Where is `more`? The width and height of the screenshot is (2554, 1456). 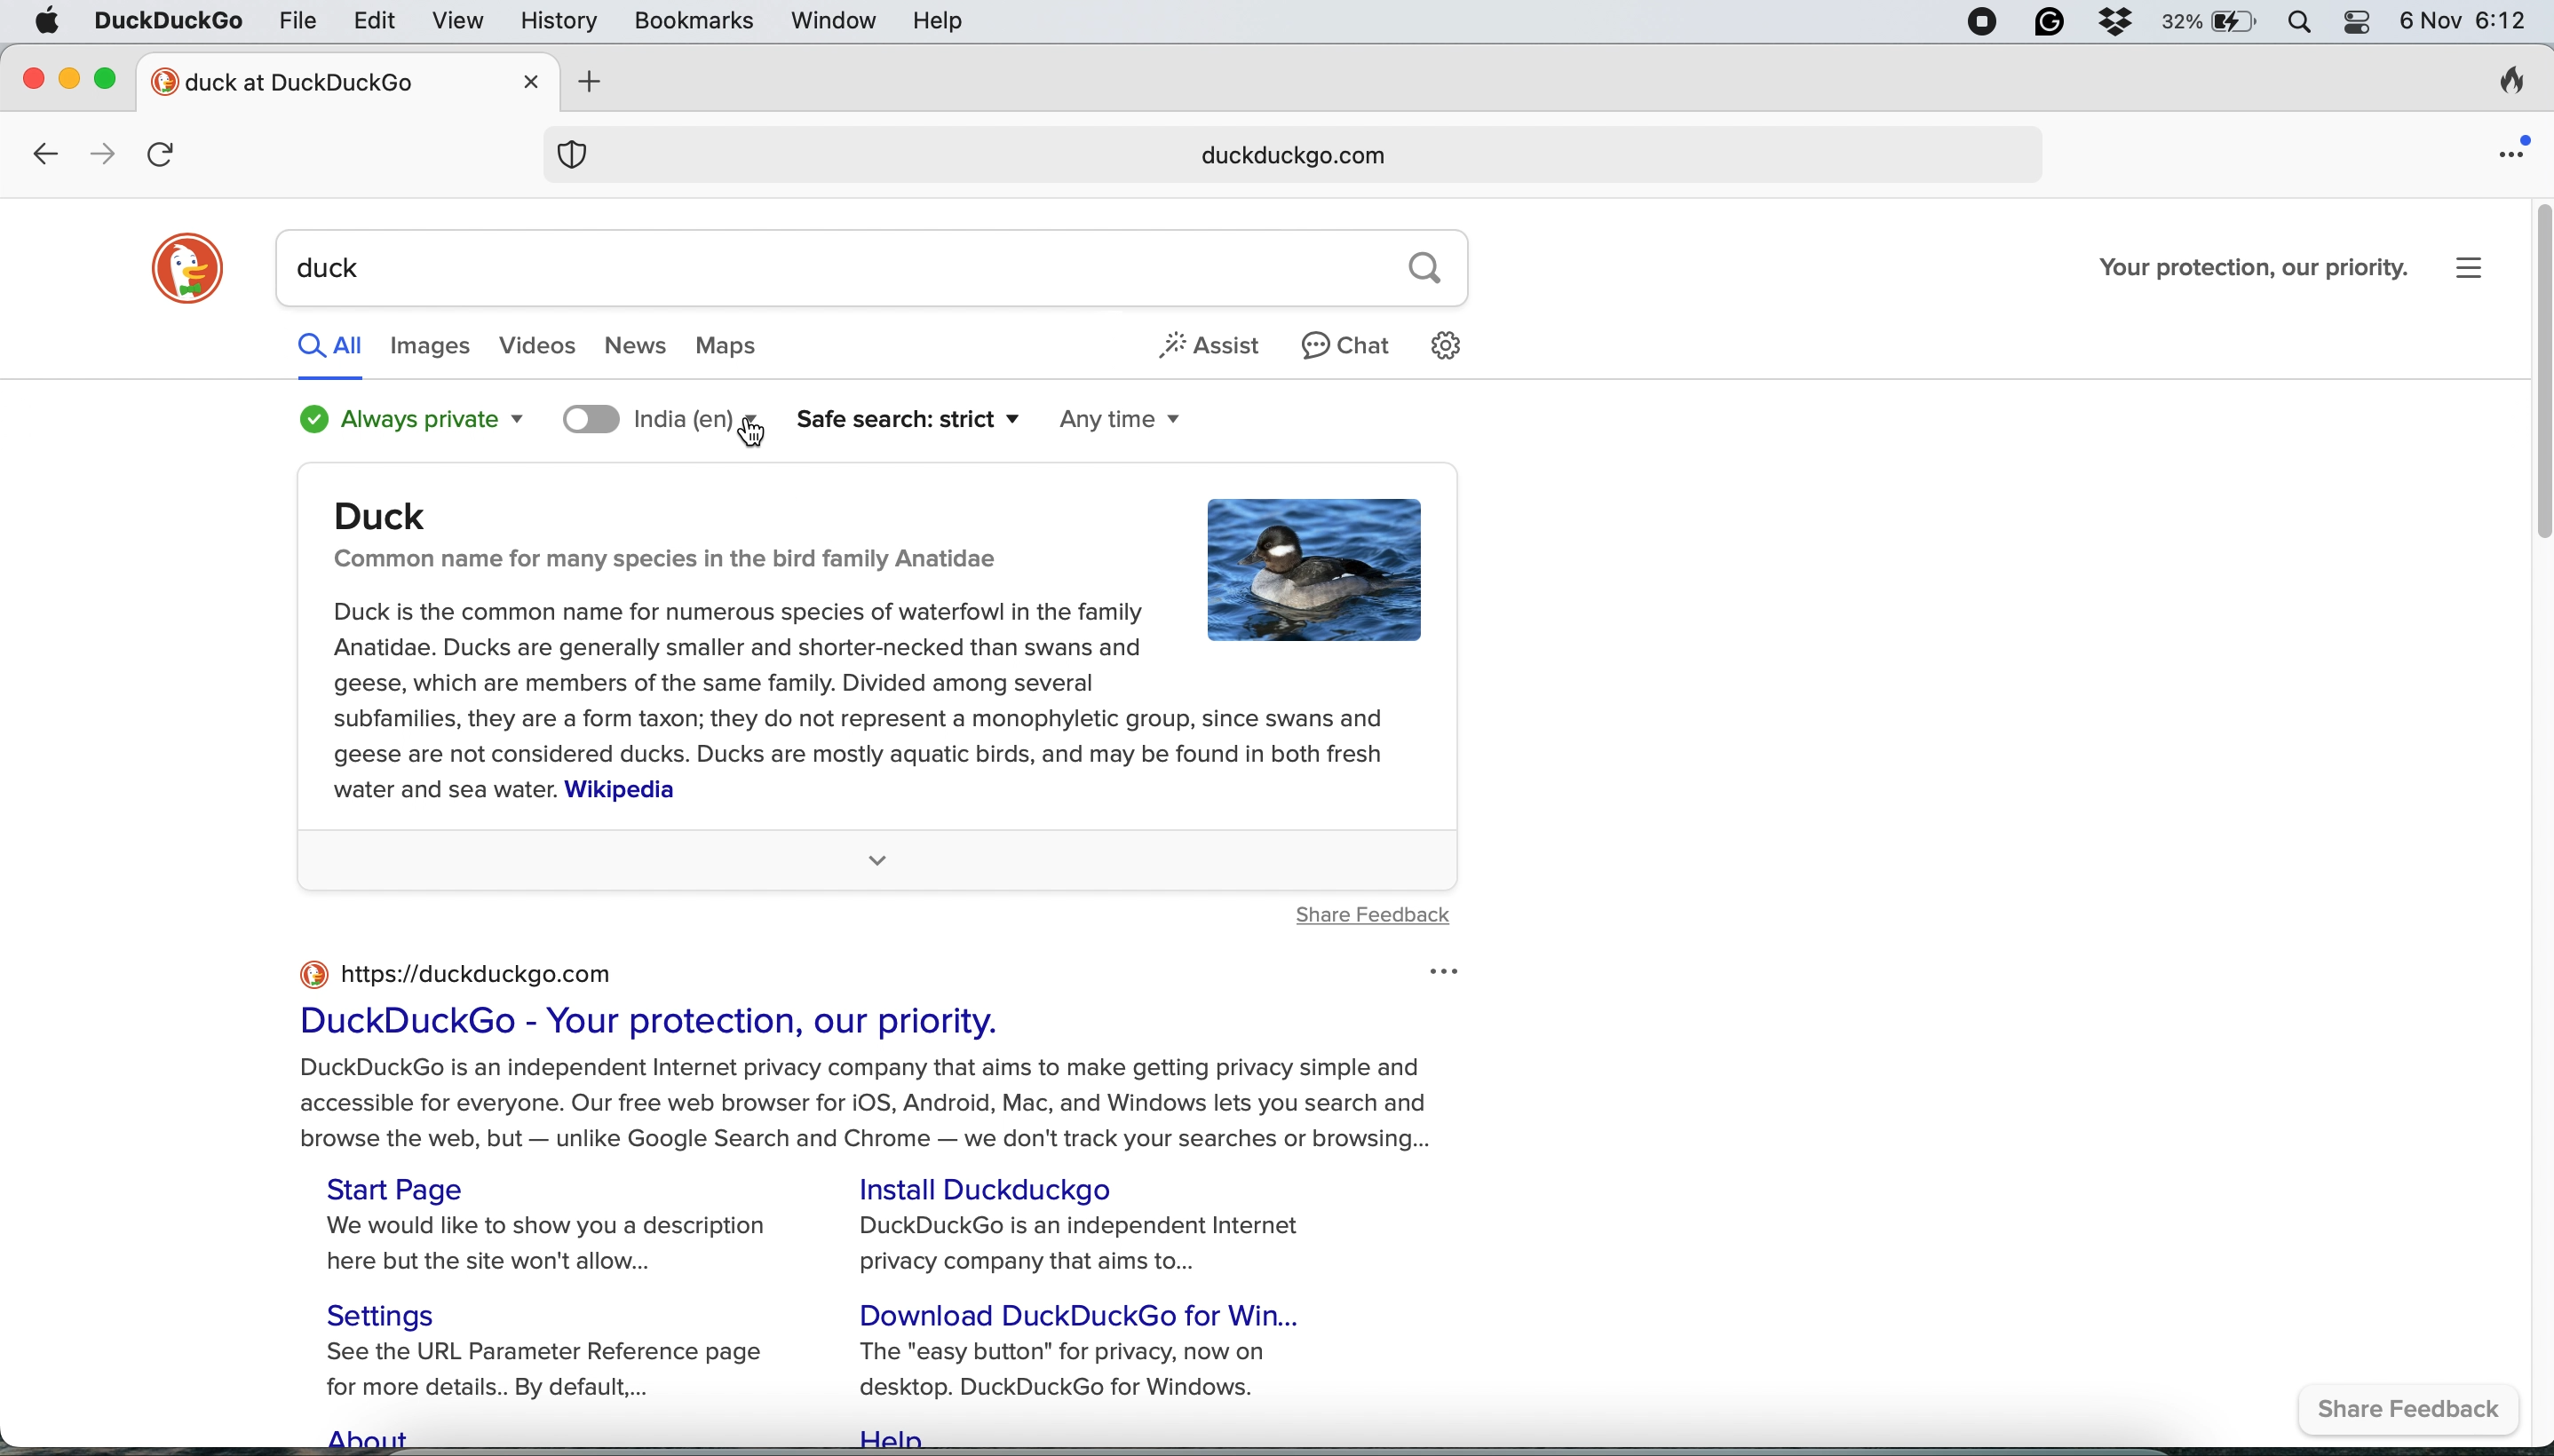
more is located at coordinates (878, 858).